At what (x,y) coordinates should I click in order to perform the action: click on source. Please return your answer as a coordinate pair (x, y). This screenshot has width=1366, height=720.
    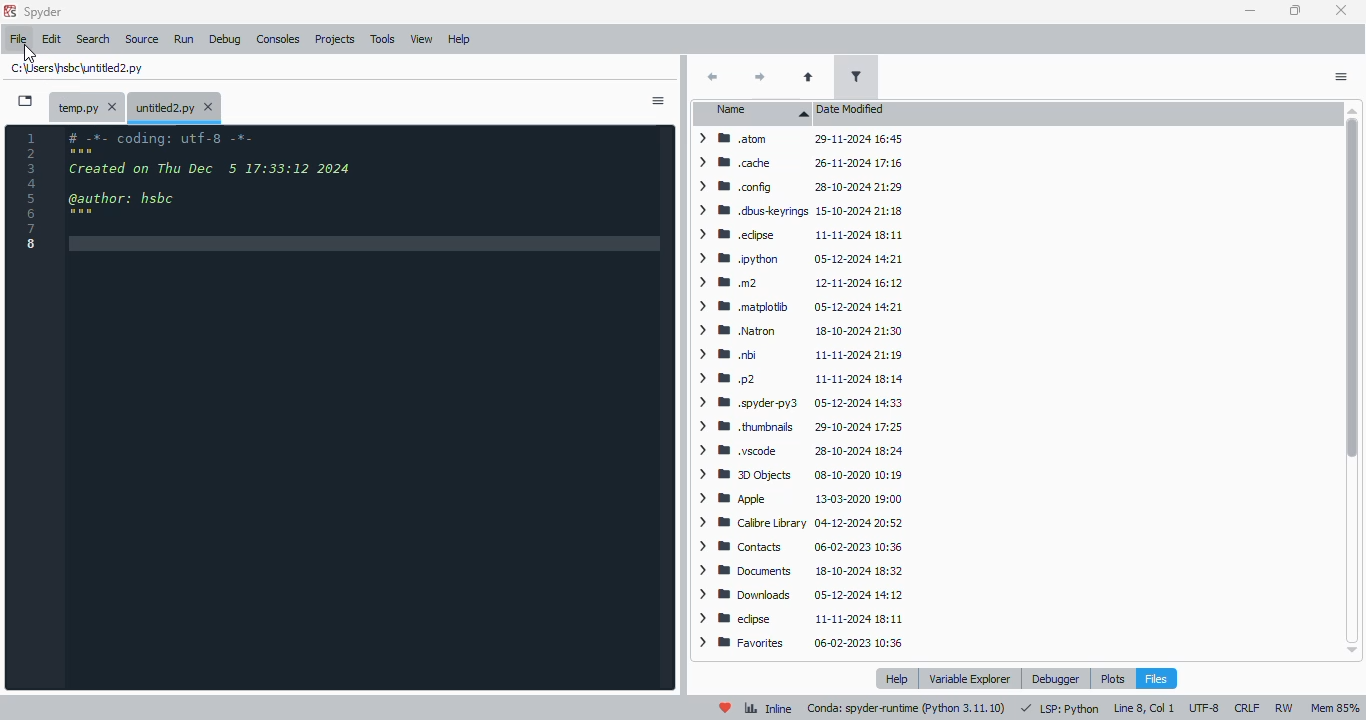
    Looking at the image, I should click on (143, 39).